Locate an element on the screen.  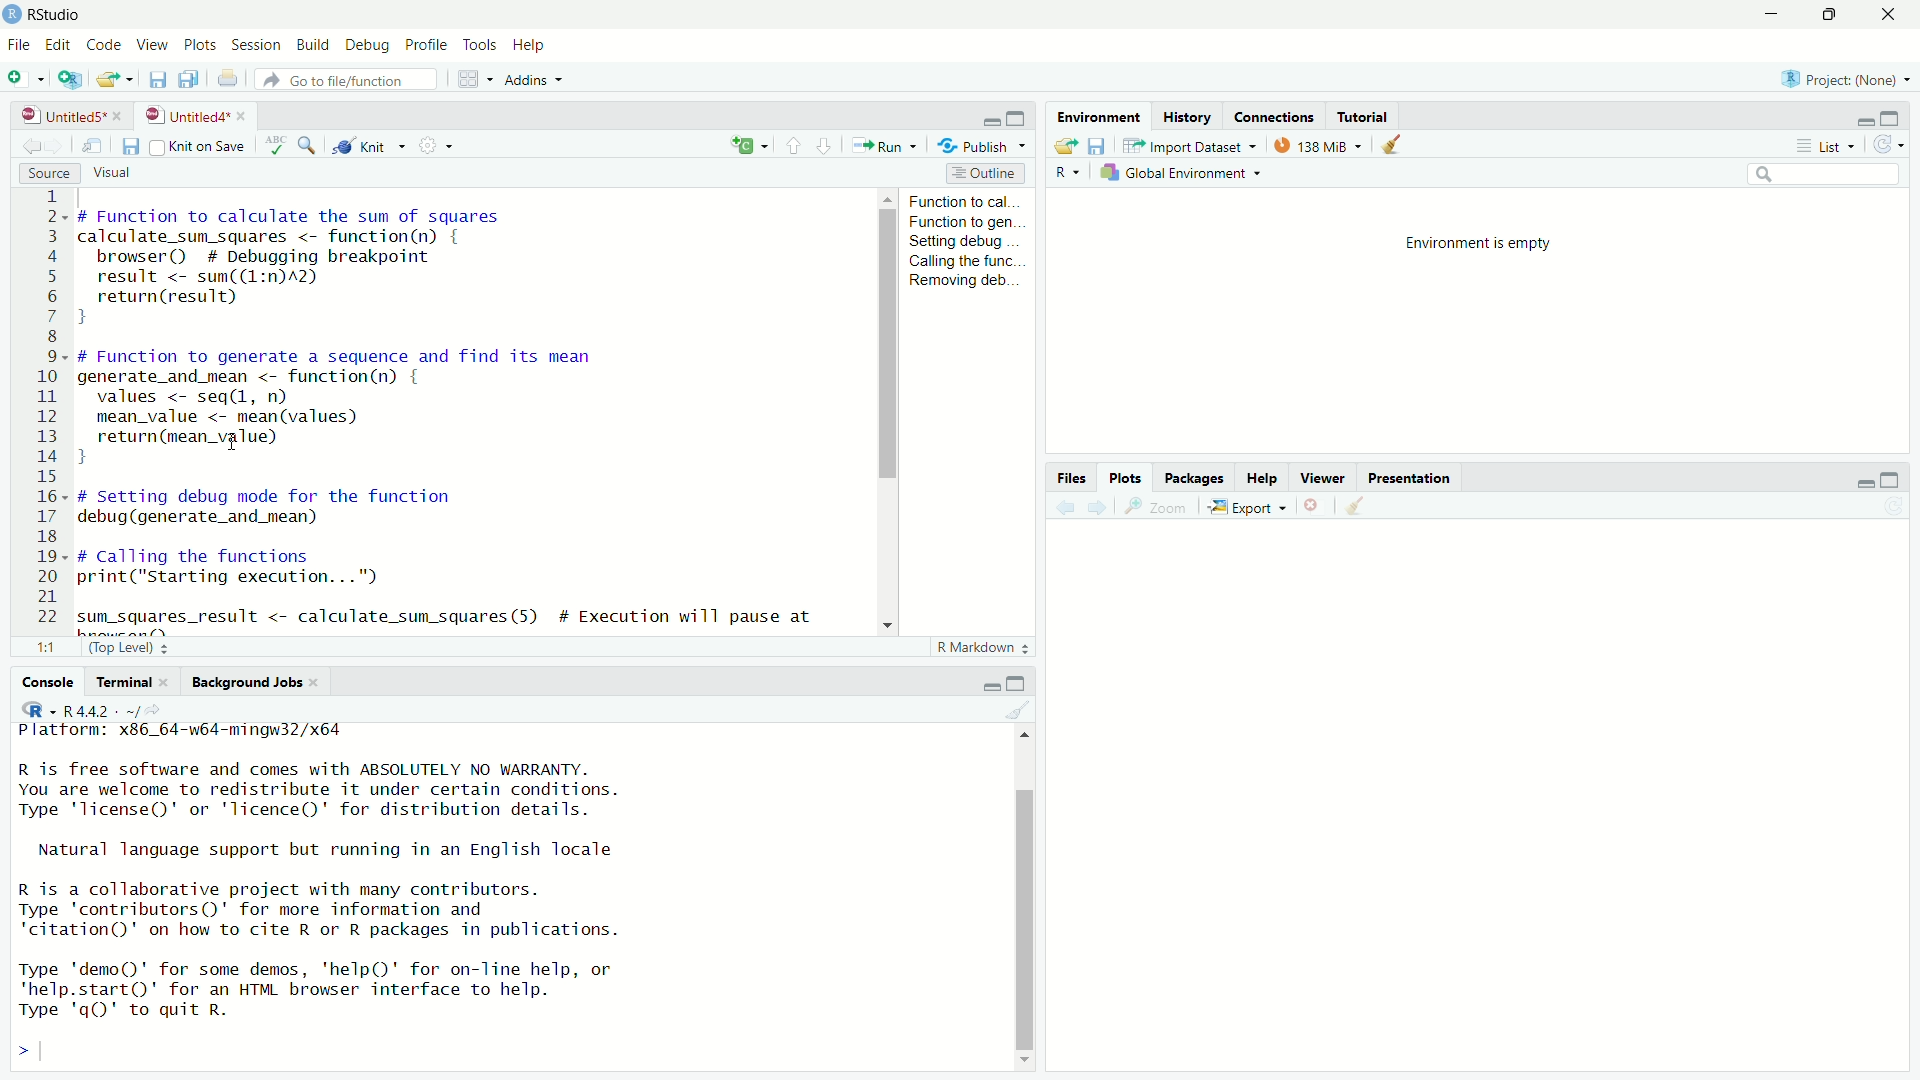
clear all plots is located at coordinates (1358, 506).